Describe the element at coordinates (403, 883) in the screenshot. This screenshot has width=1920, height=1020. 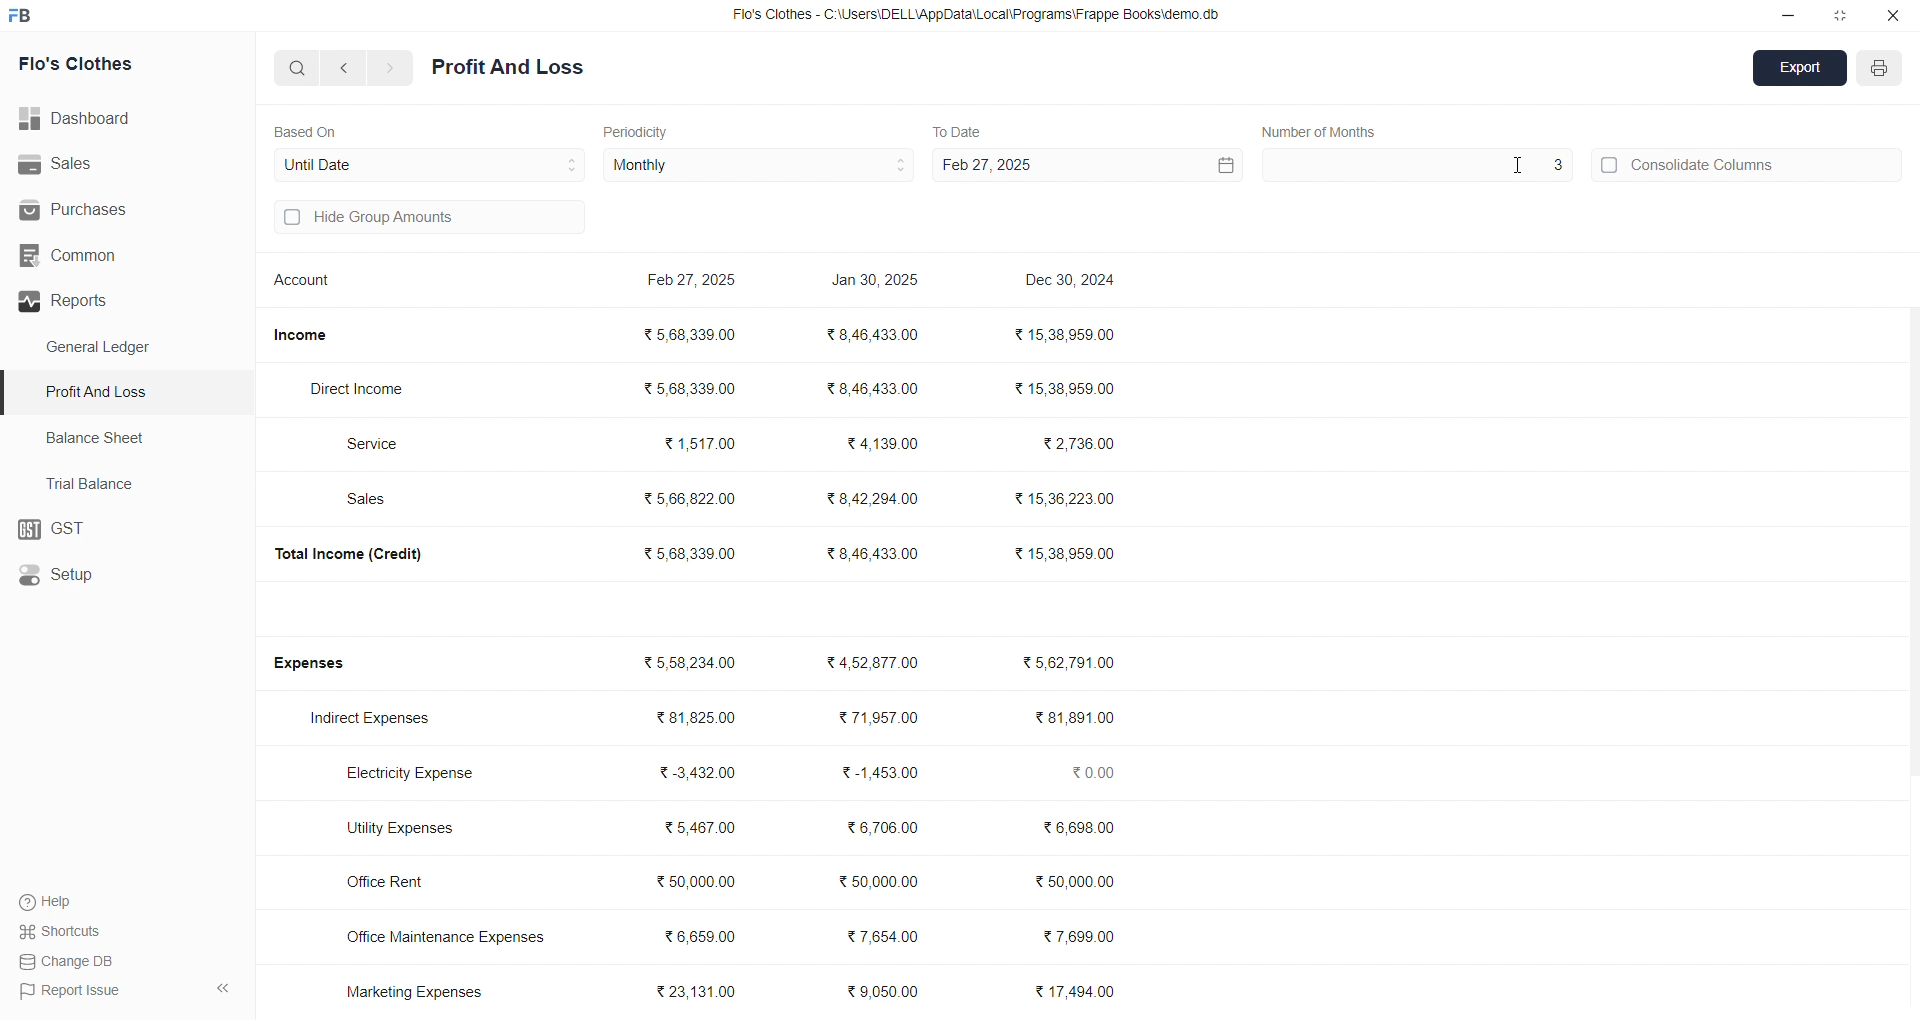
I see `Office Rent` at that location.